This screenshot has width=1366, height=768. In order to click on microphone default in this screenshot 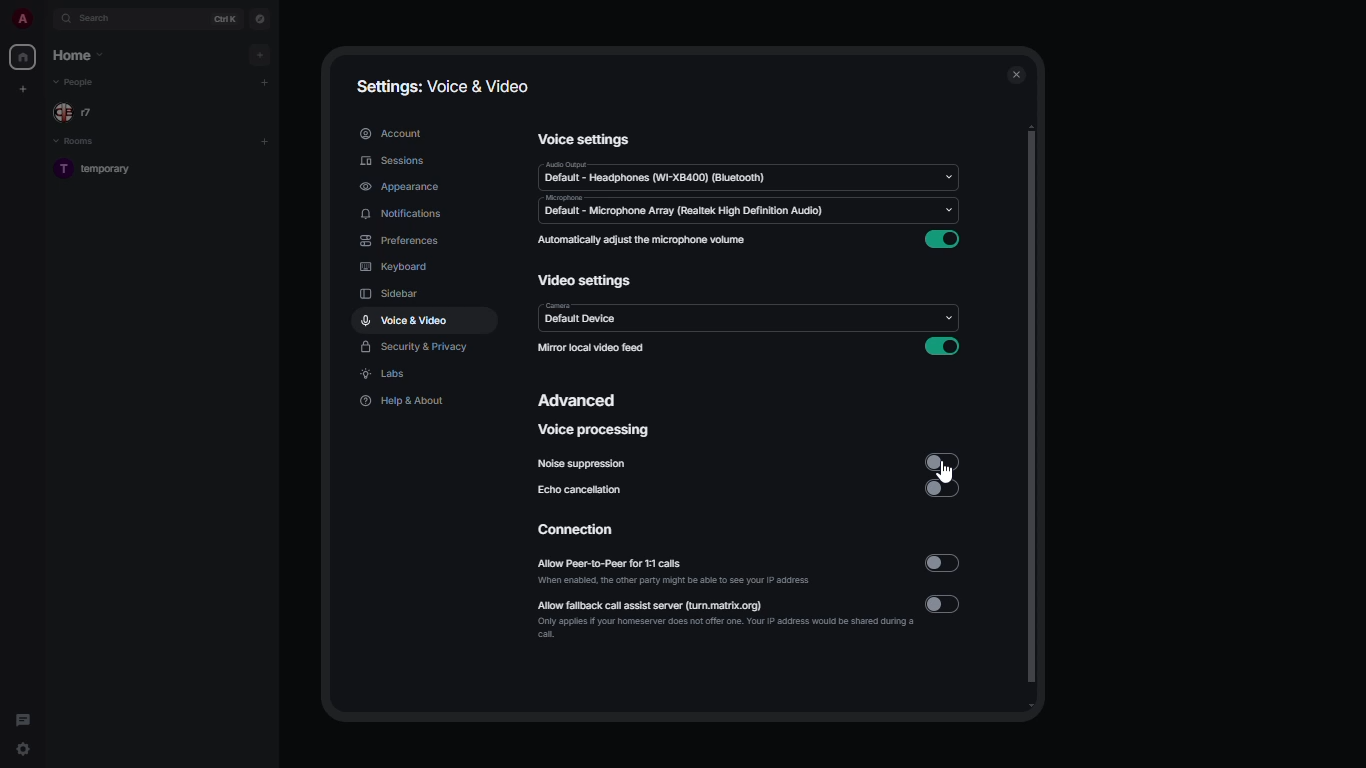, I will do `click(682, 207)`.